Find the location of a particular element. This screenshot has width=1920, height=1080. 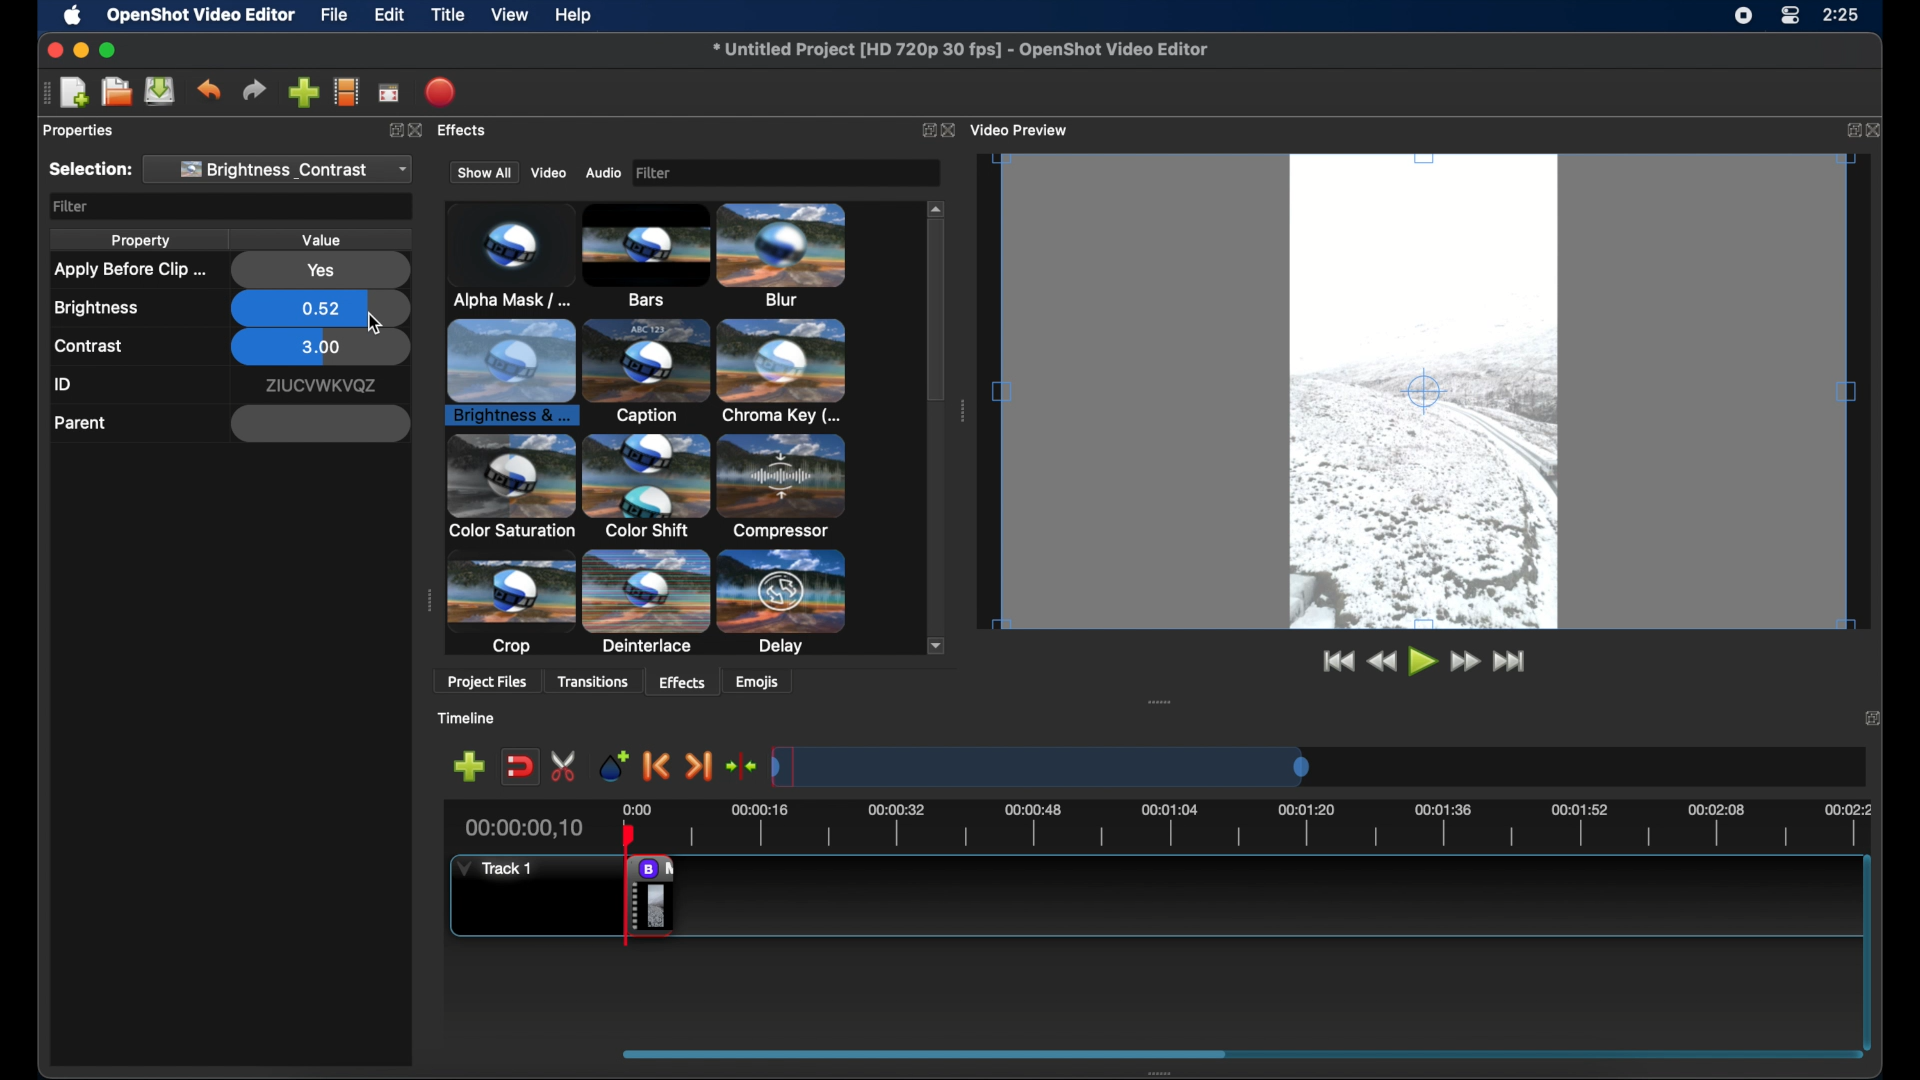

rime is located at coordinates (1842, 17).